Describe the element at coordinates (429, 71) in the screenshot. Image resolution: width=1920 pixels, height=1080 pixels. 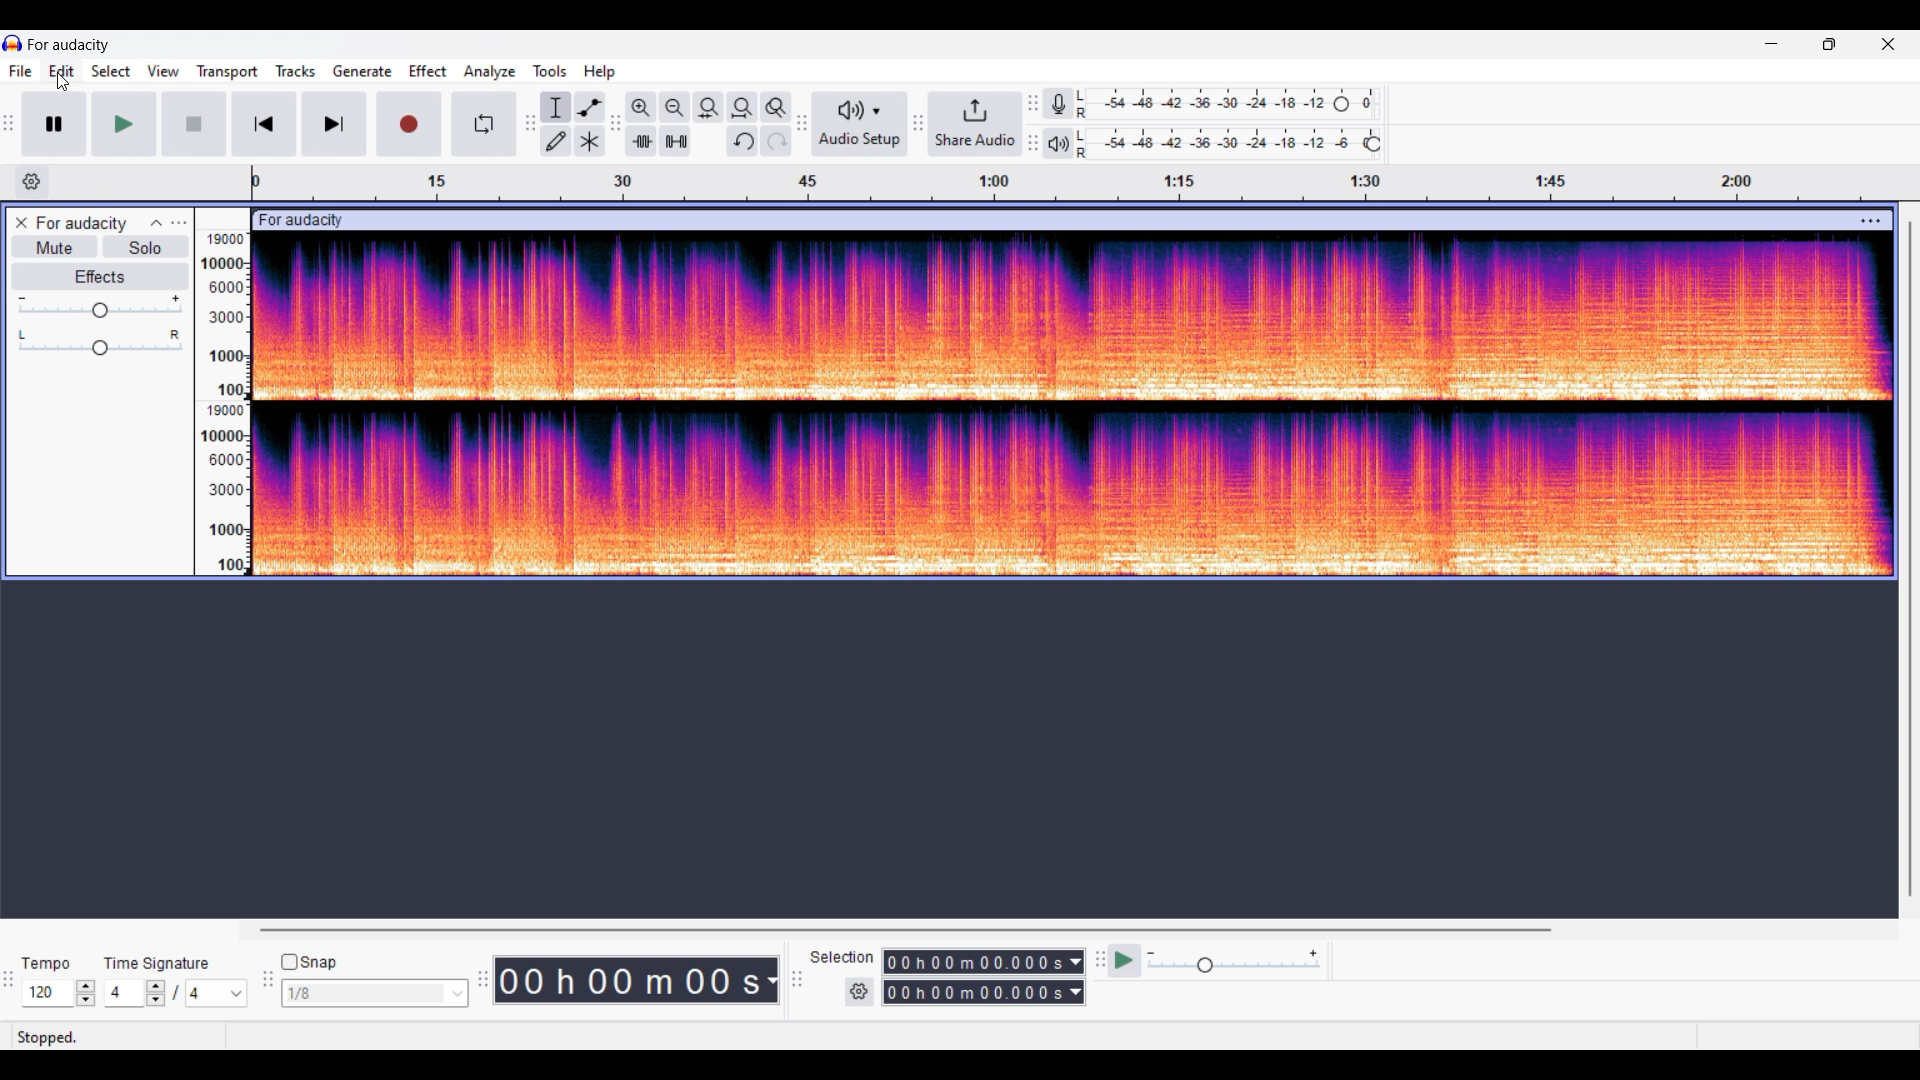
I see `Effect menu` at that location.